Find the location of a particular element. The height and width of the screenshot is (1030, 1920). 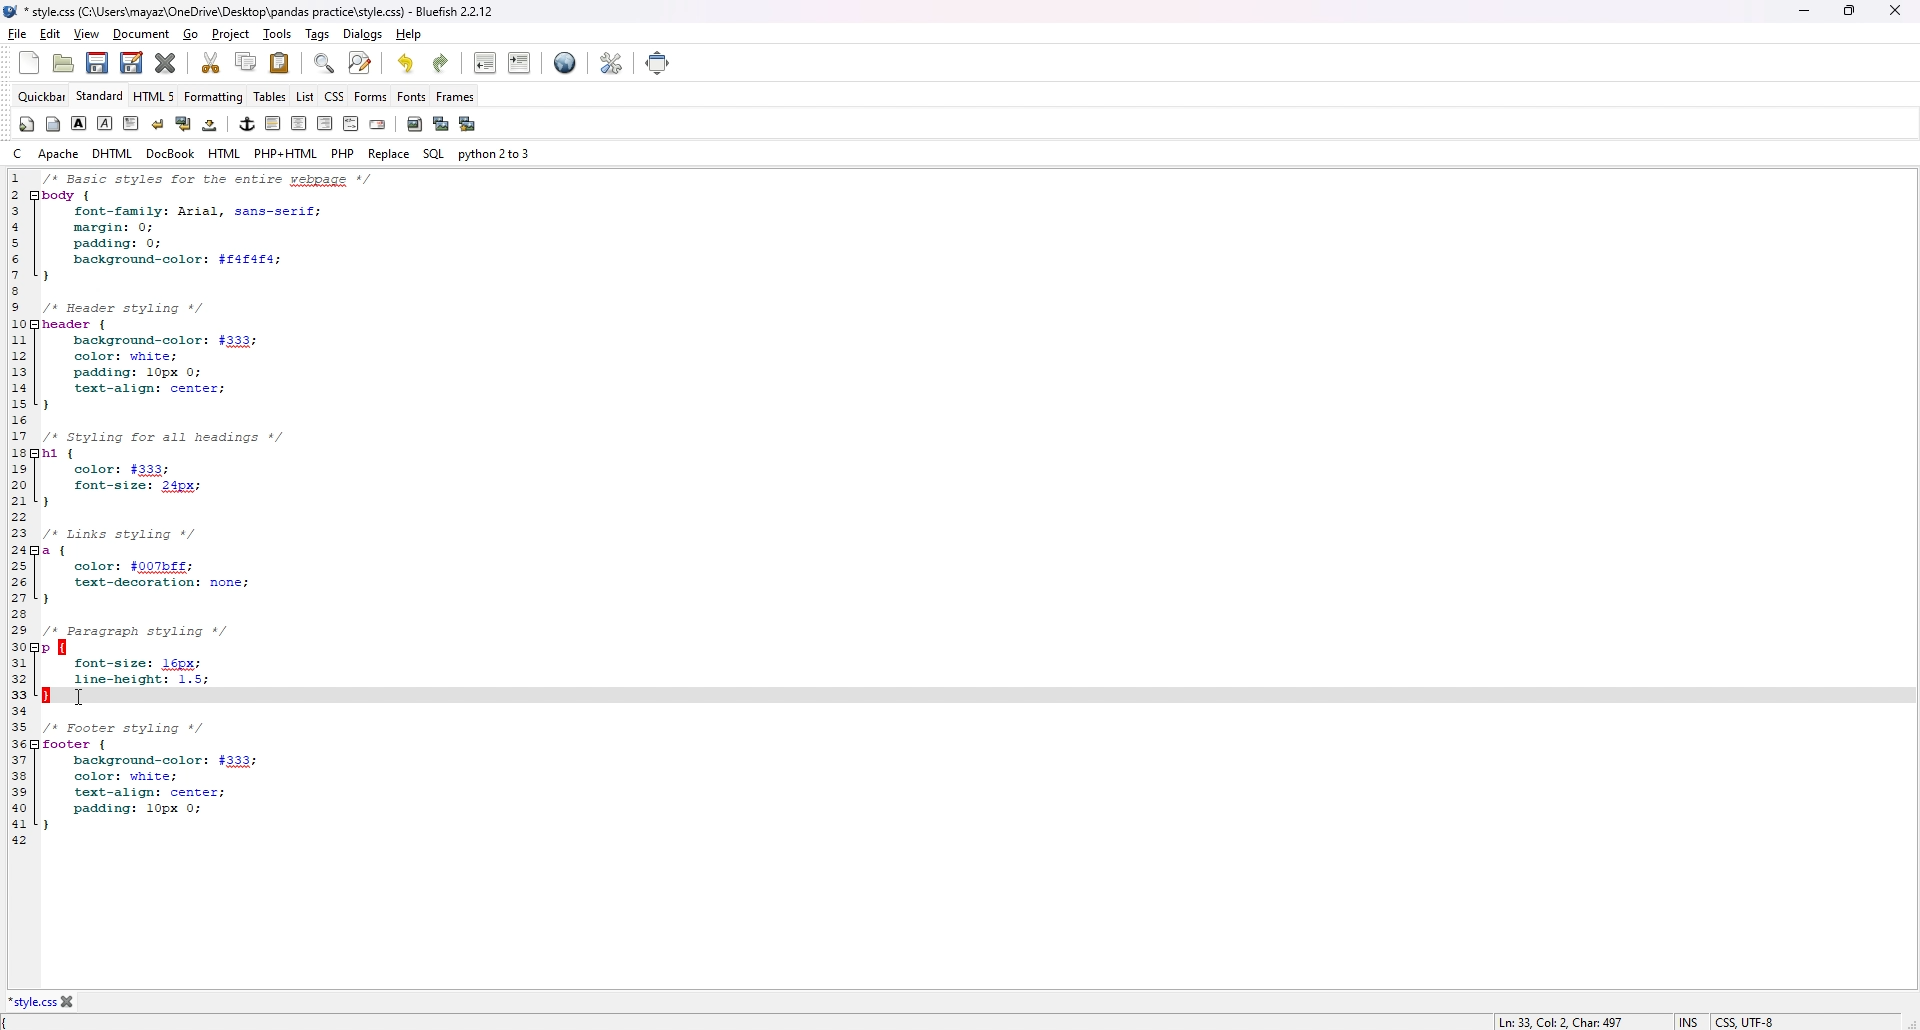

insert image is located at coordinates (417, 124).